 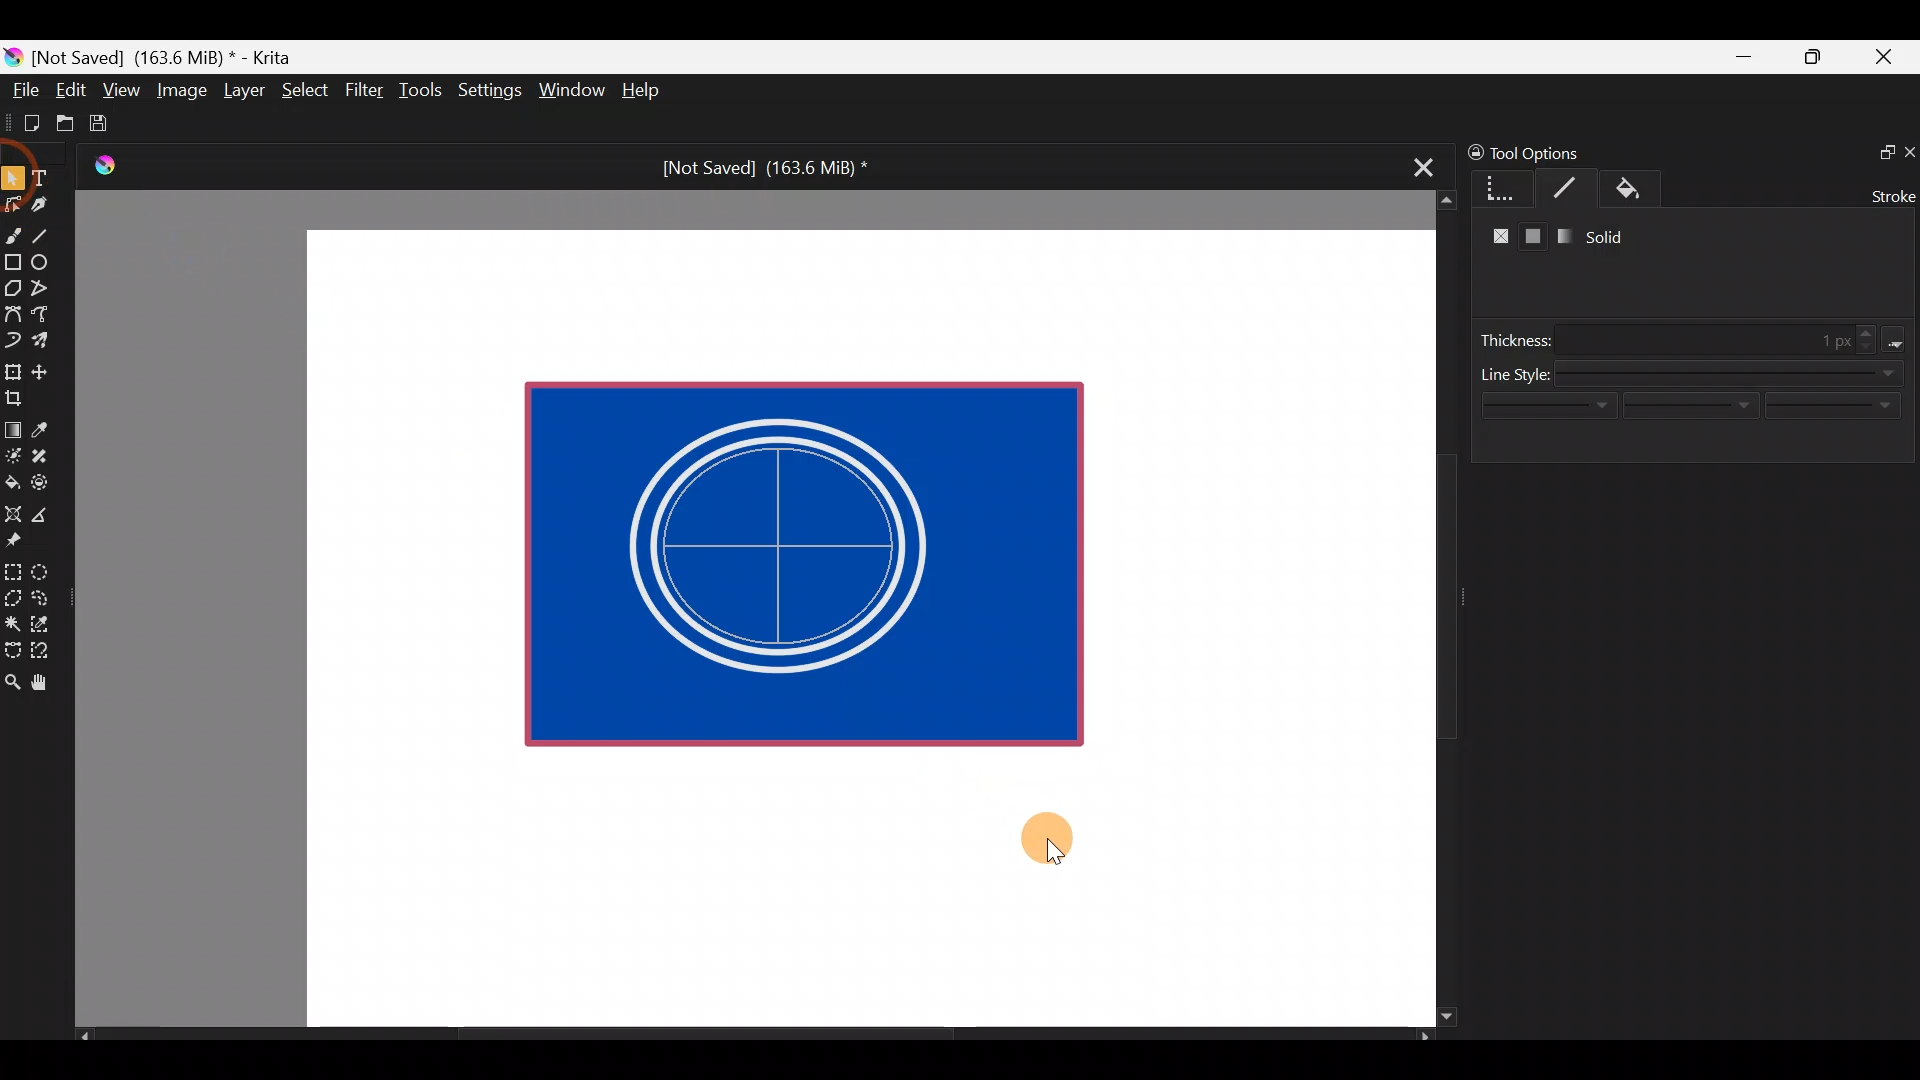 What do you see at coordinates (46, 652) in the screenshot?
I see `Magnetic curve selection tool` at bounding box center [46, 652].